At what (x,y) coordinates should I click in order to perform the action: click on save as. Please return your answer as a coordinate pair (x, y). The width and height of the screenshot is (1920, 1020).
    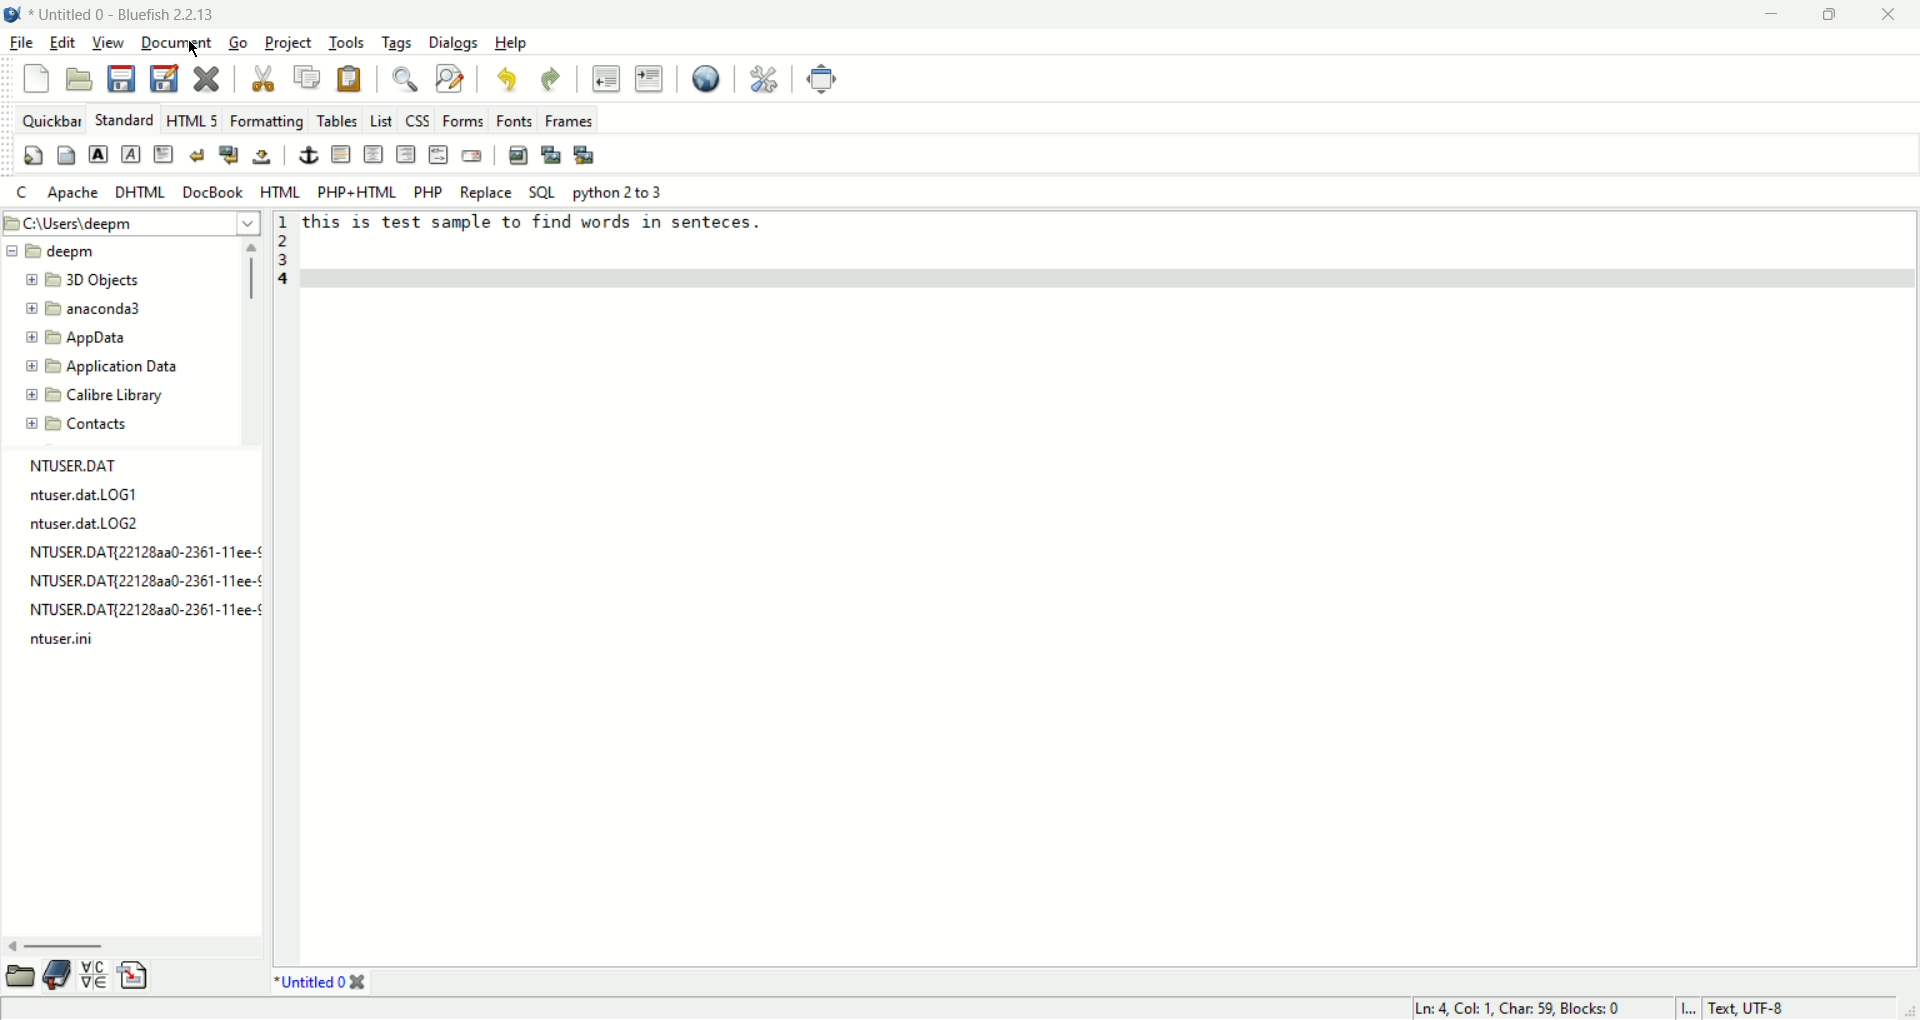
    Looking at the image, I should click on (164, 76).